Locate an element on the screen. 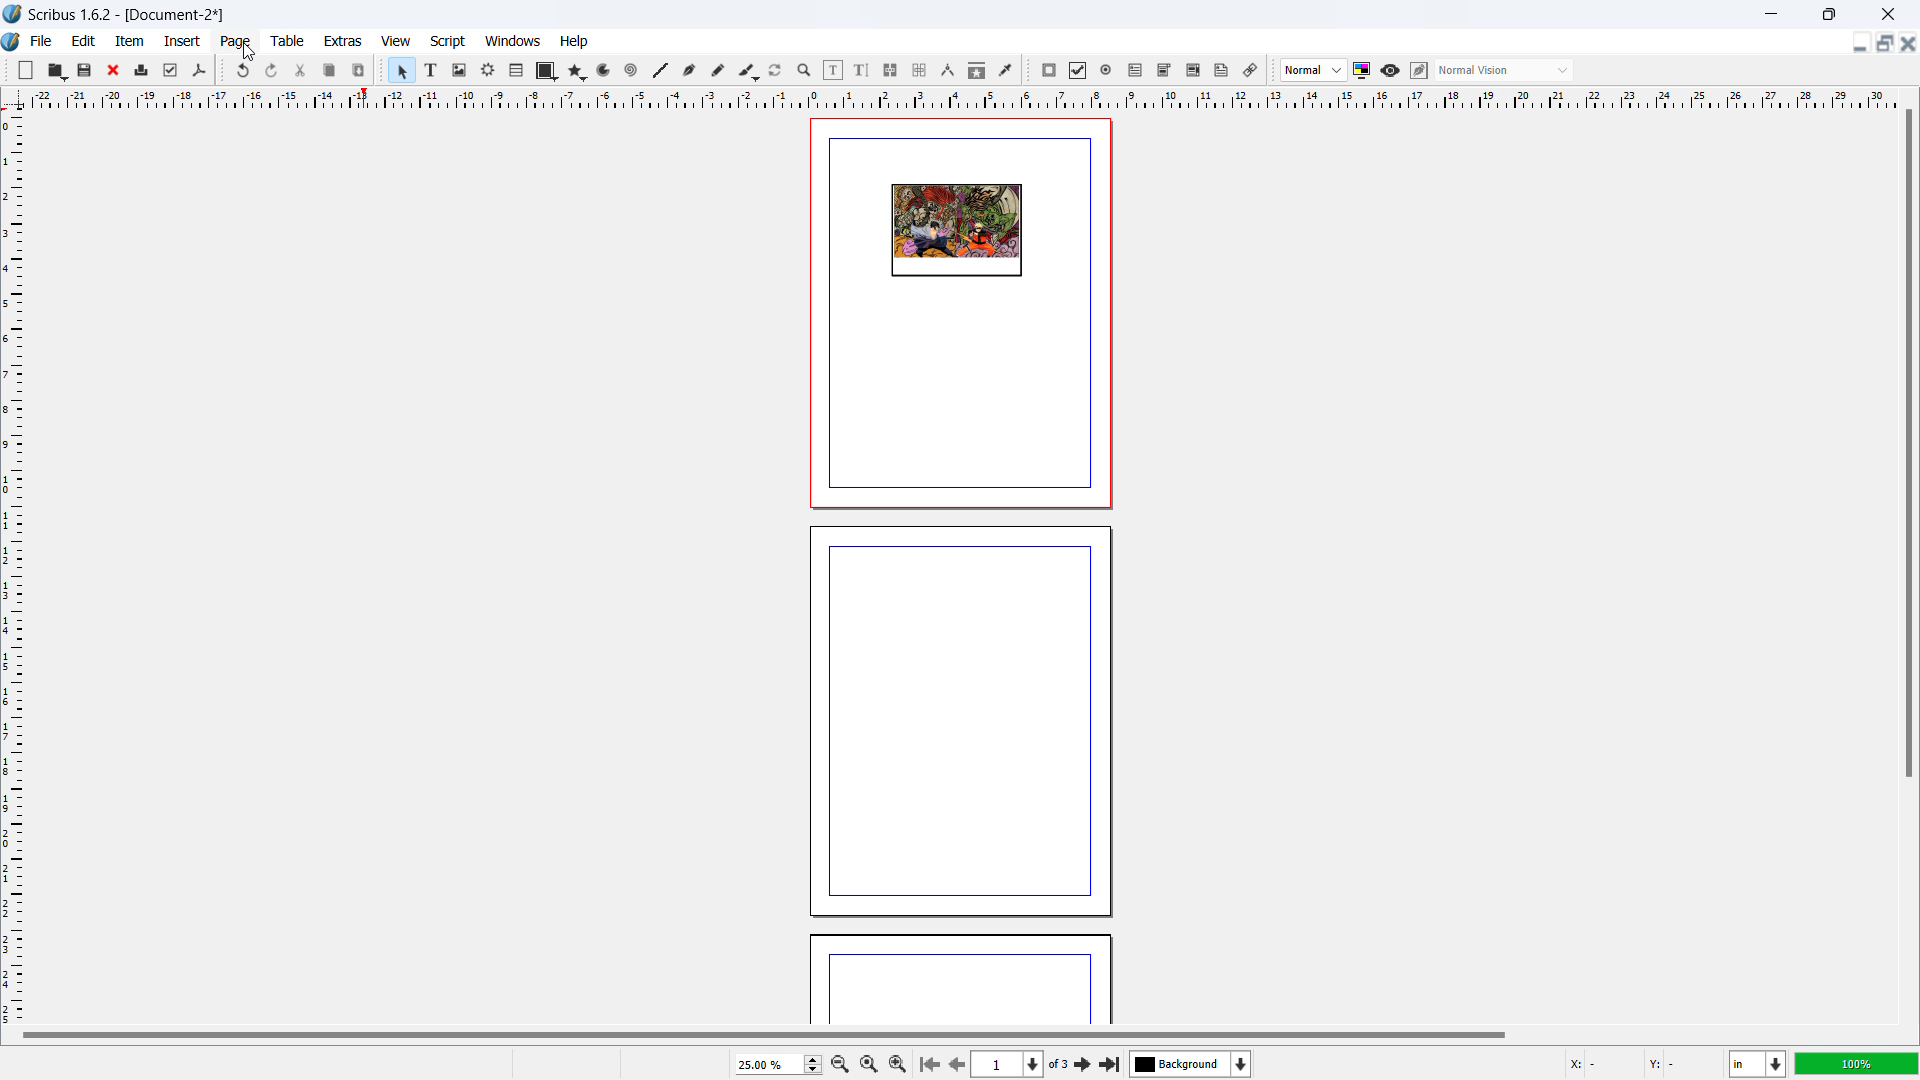  save as pdf is located at coordinates (198, 71).